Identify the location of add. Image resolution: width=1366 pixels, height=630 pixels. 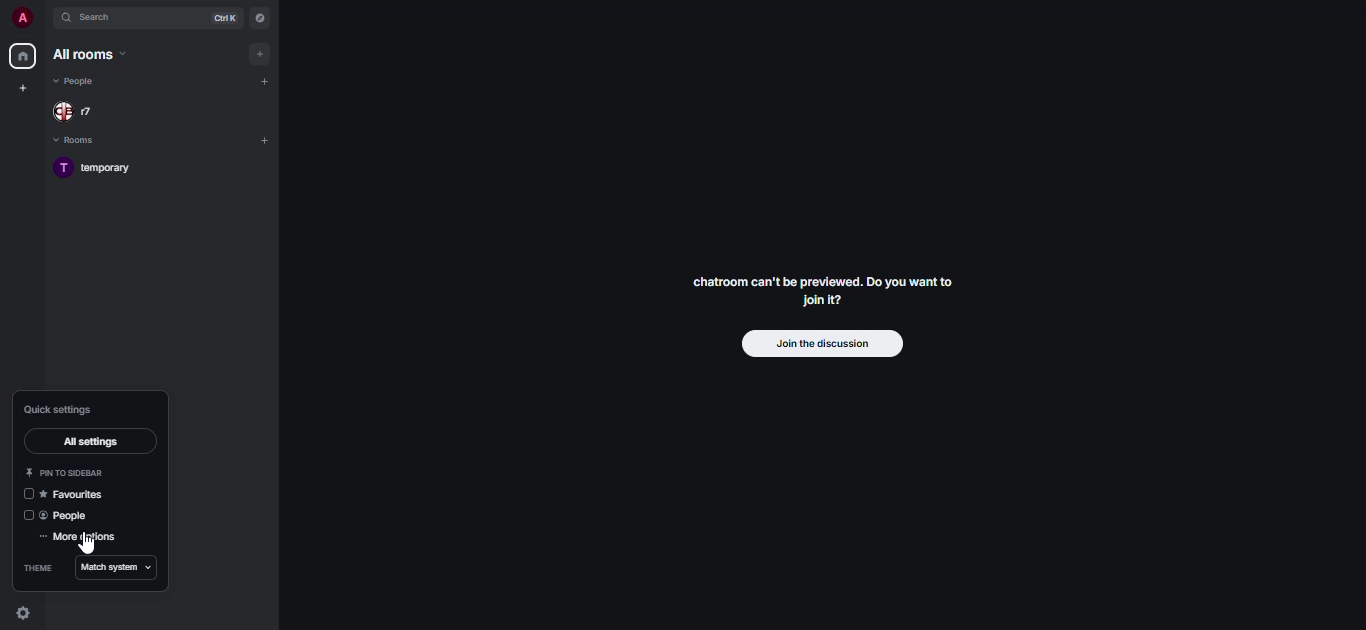
(258, 54).